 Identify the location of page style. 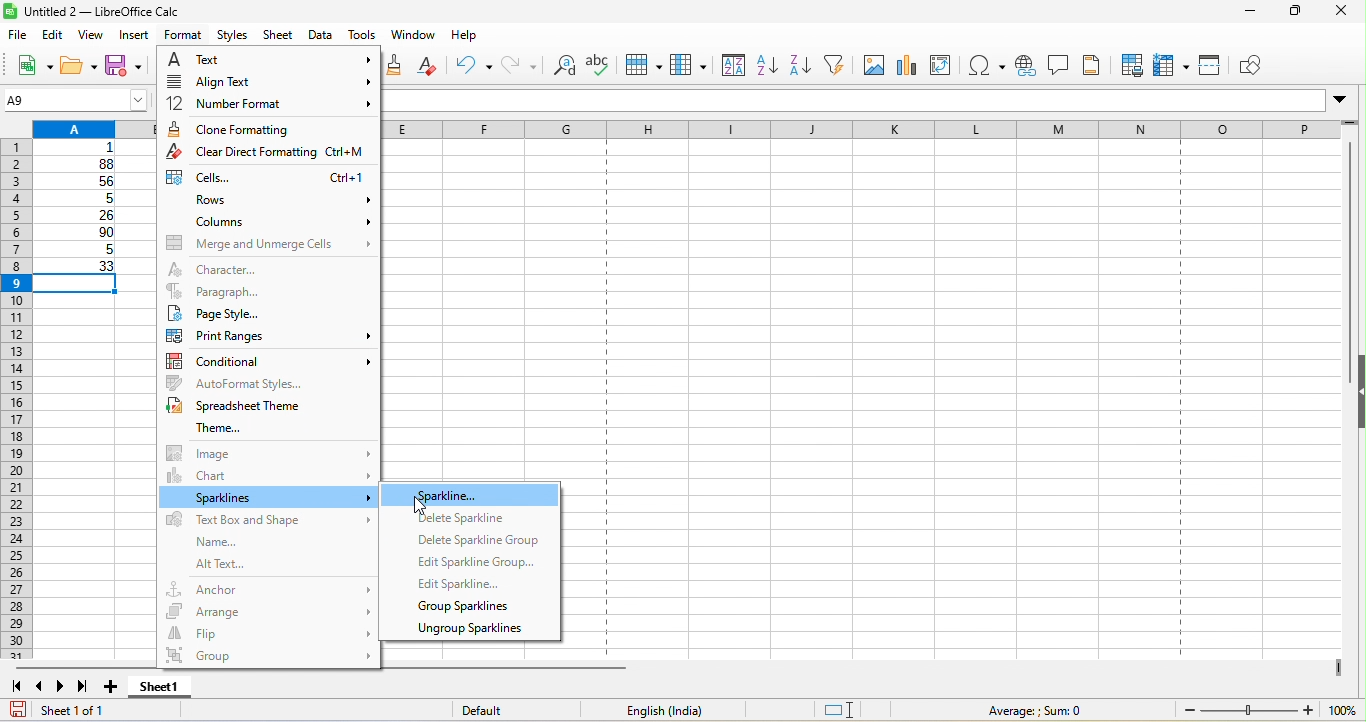
(268, 313).